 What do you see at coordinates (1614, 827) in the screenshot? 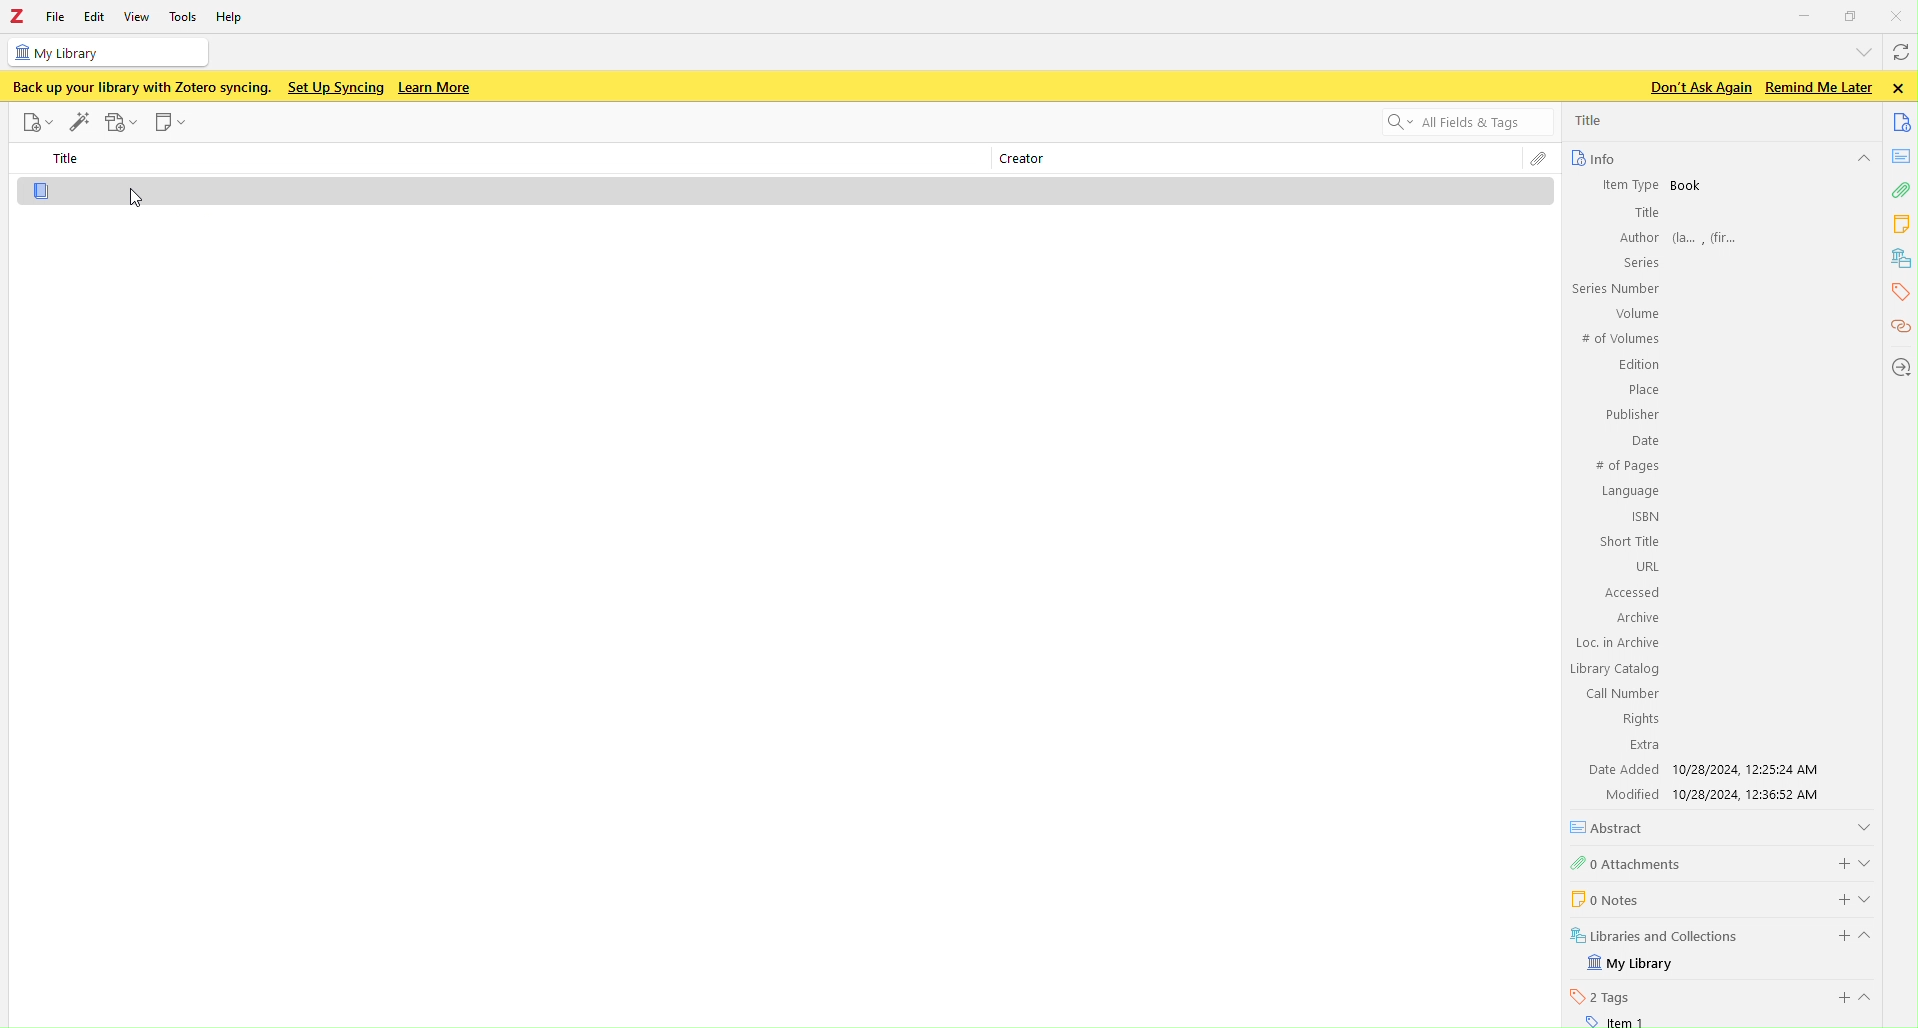
I see `Abstract` at bounding box center [1614, 827].